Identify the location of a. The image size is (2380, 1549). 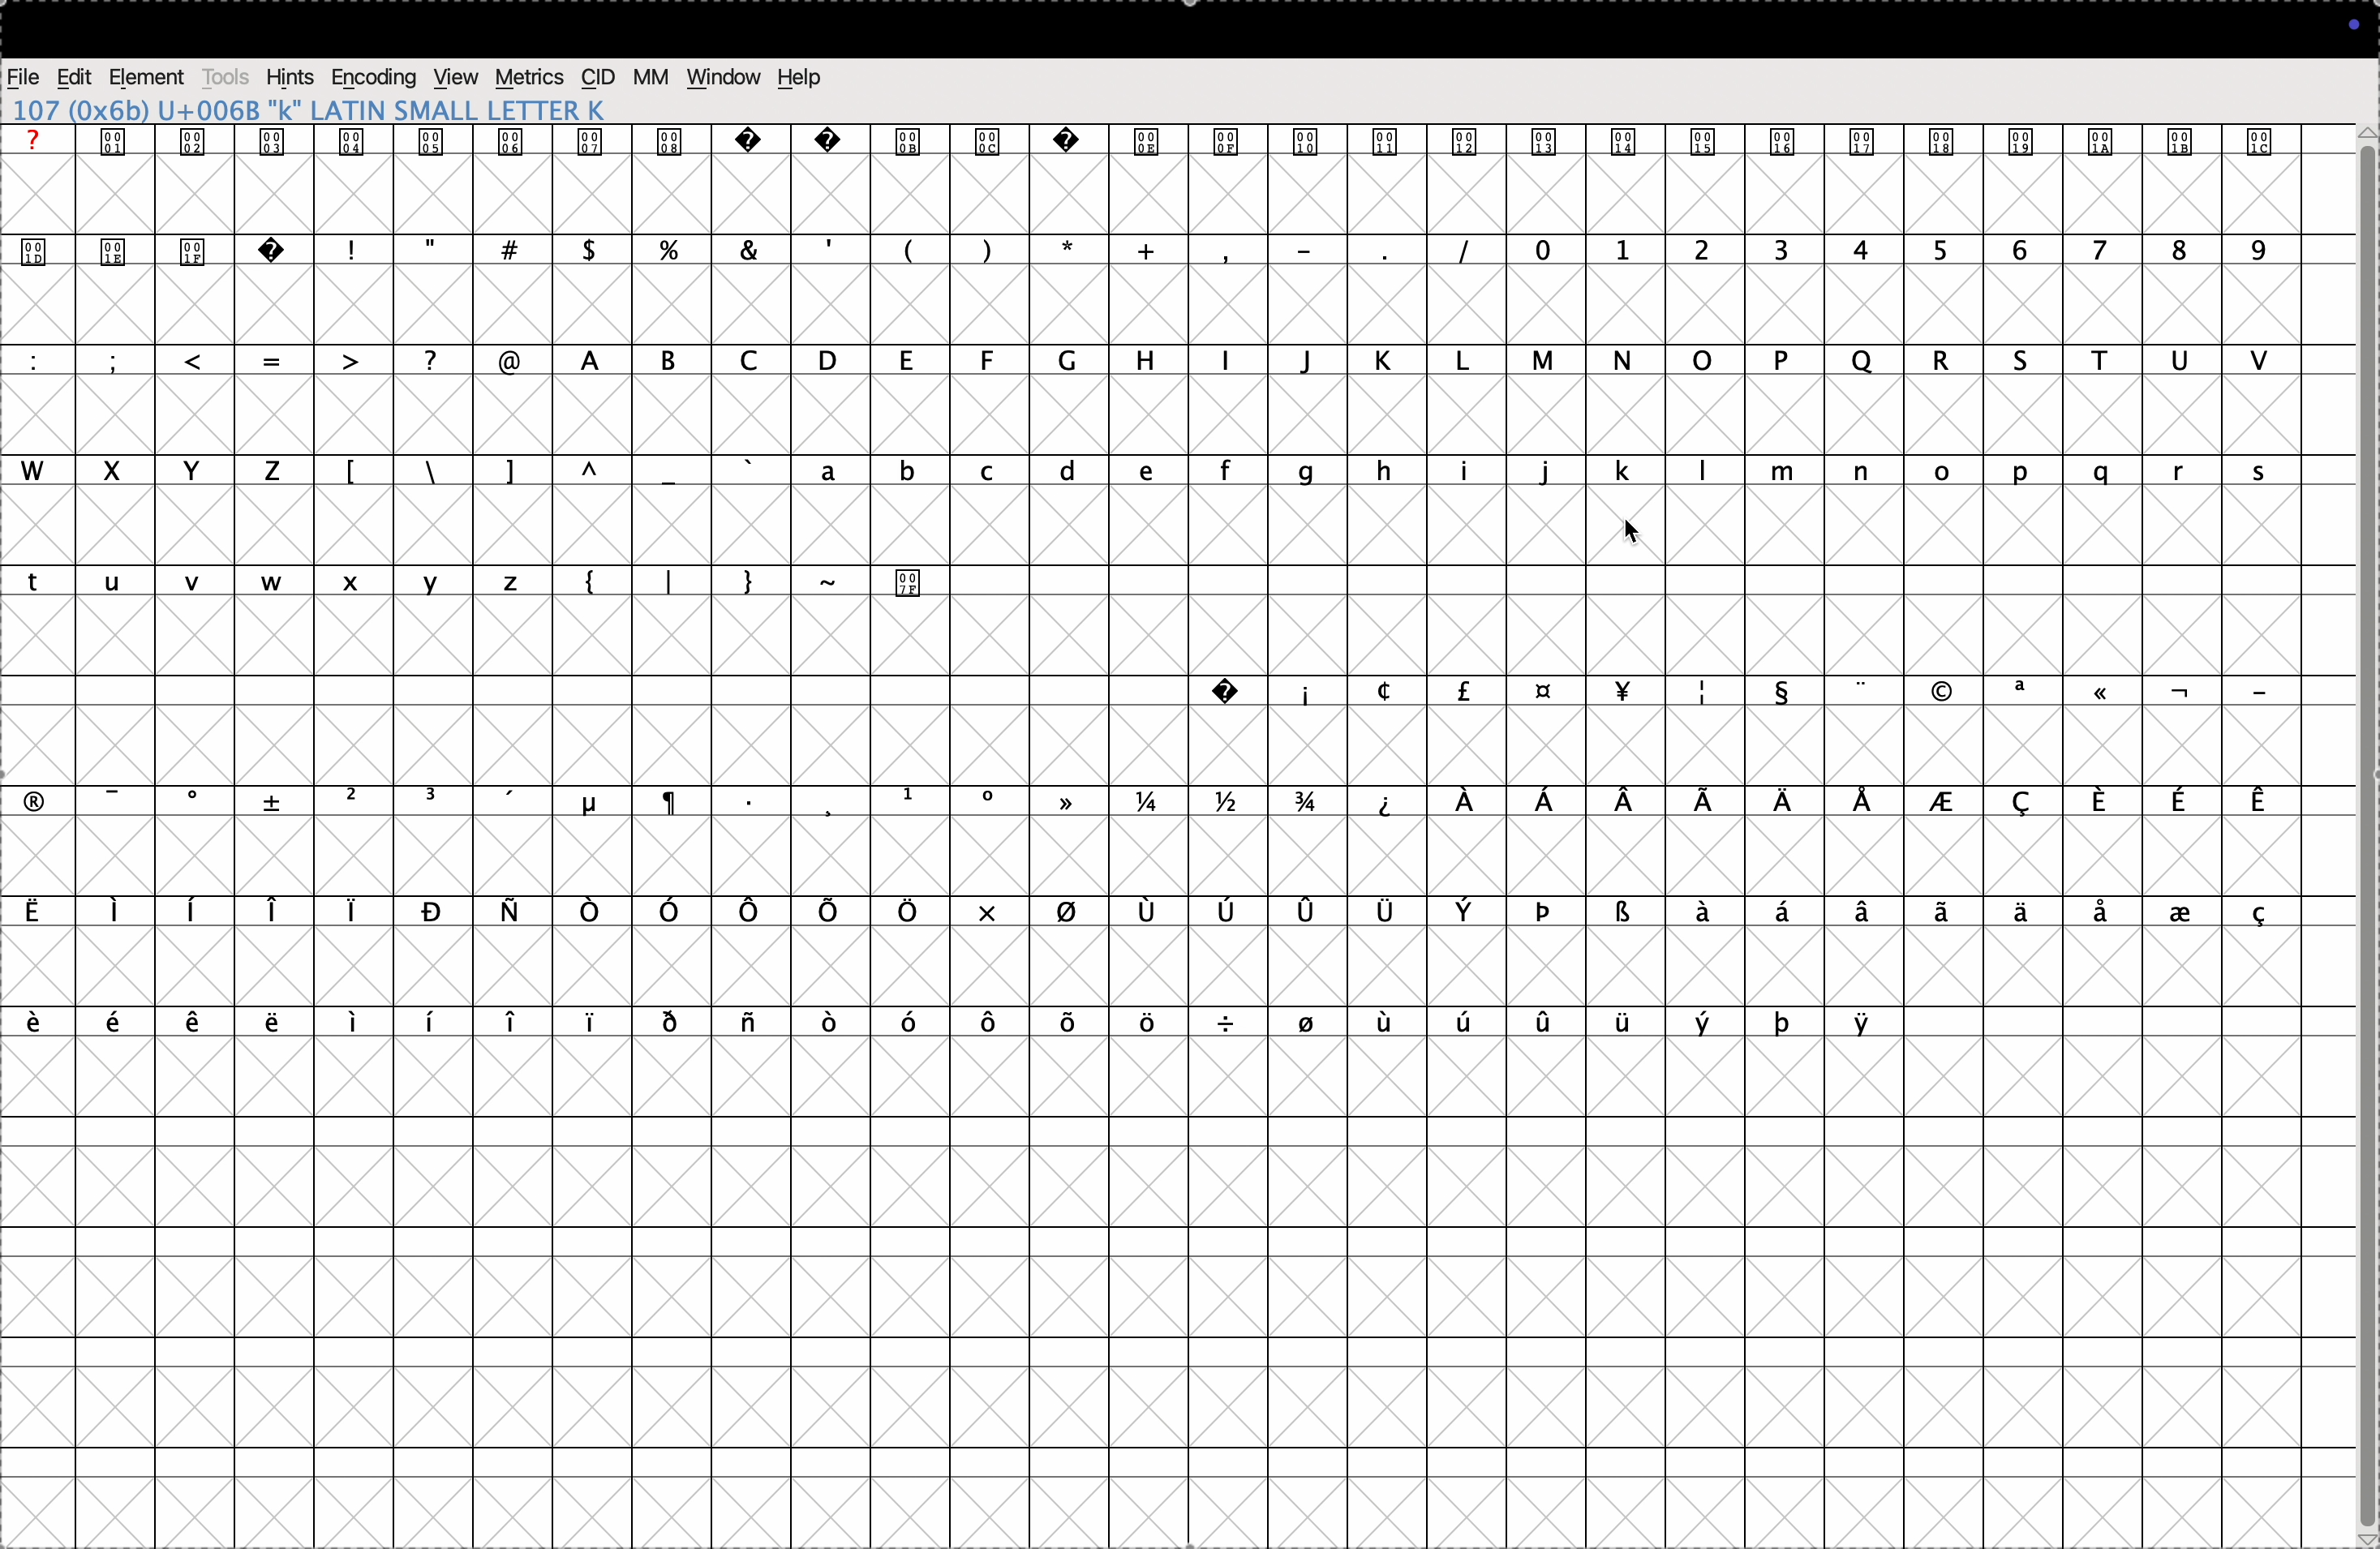
(834, 474).